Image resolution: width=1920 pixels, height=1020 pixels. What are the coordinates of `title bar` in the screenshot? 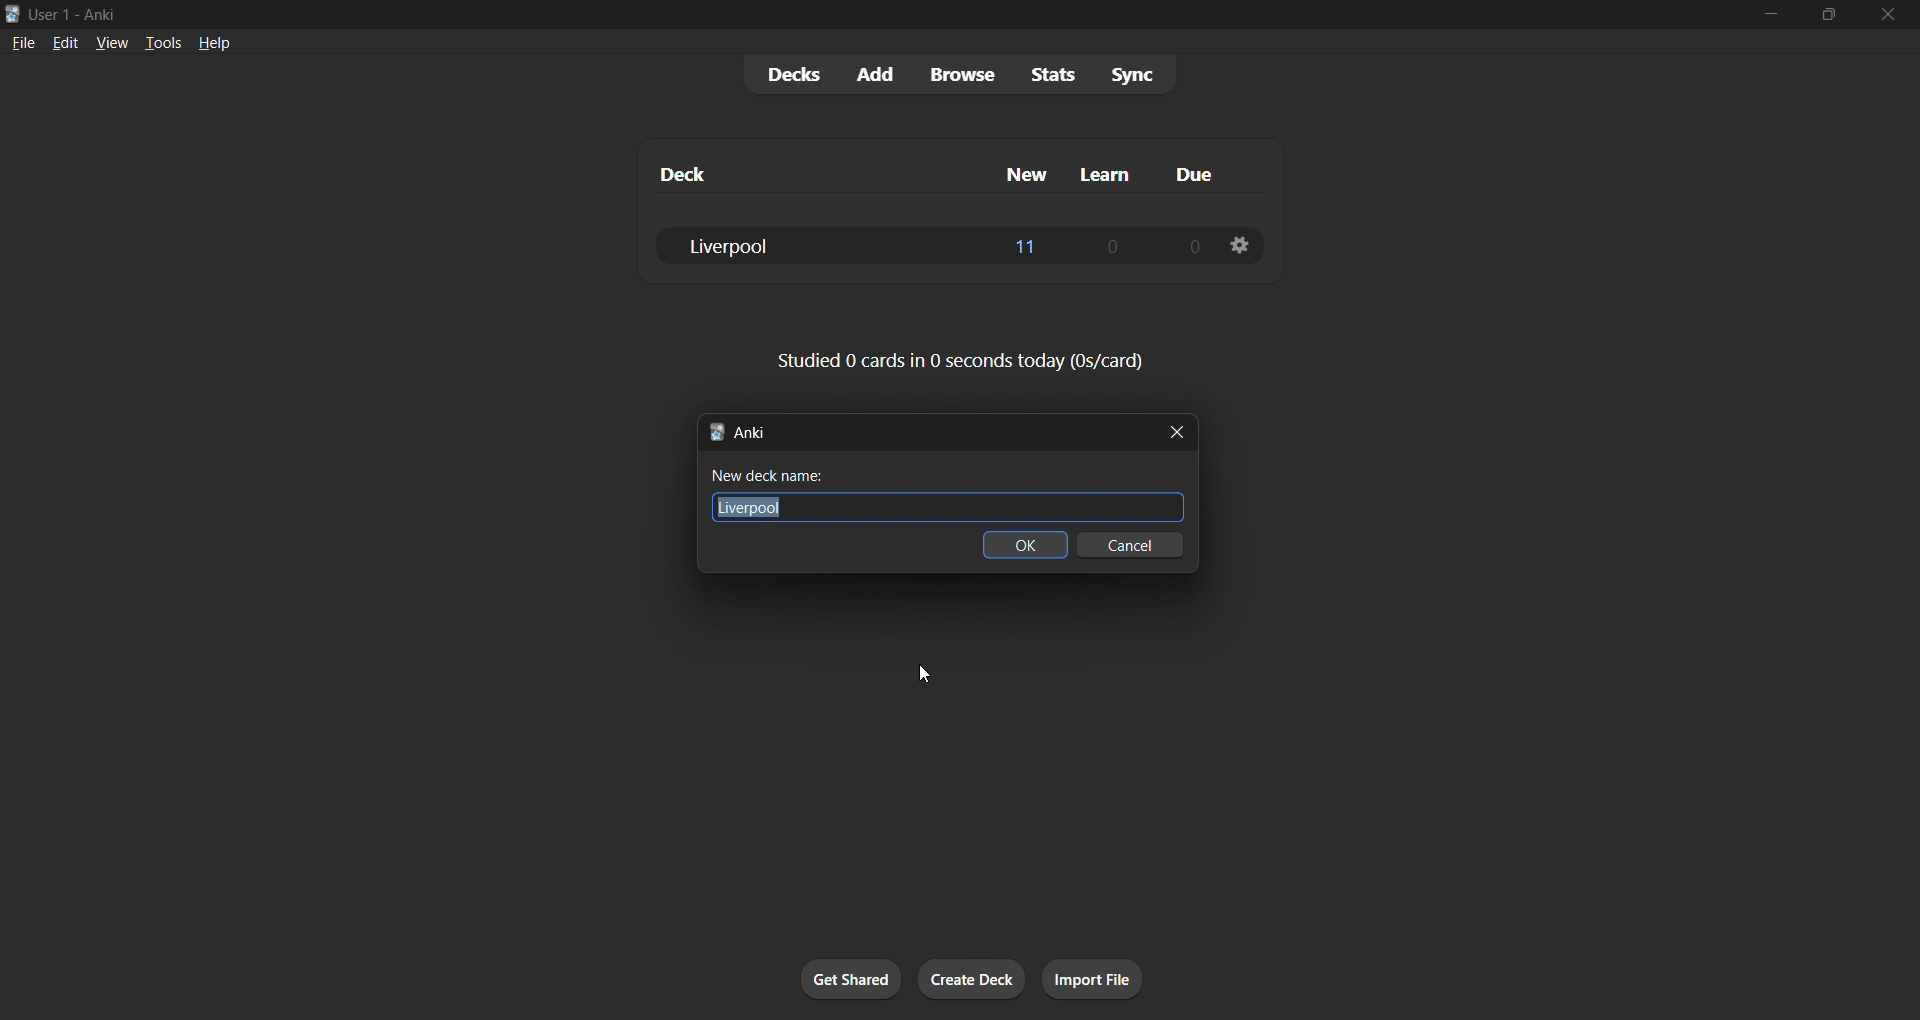 It's located at (827, 17).